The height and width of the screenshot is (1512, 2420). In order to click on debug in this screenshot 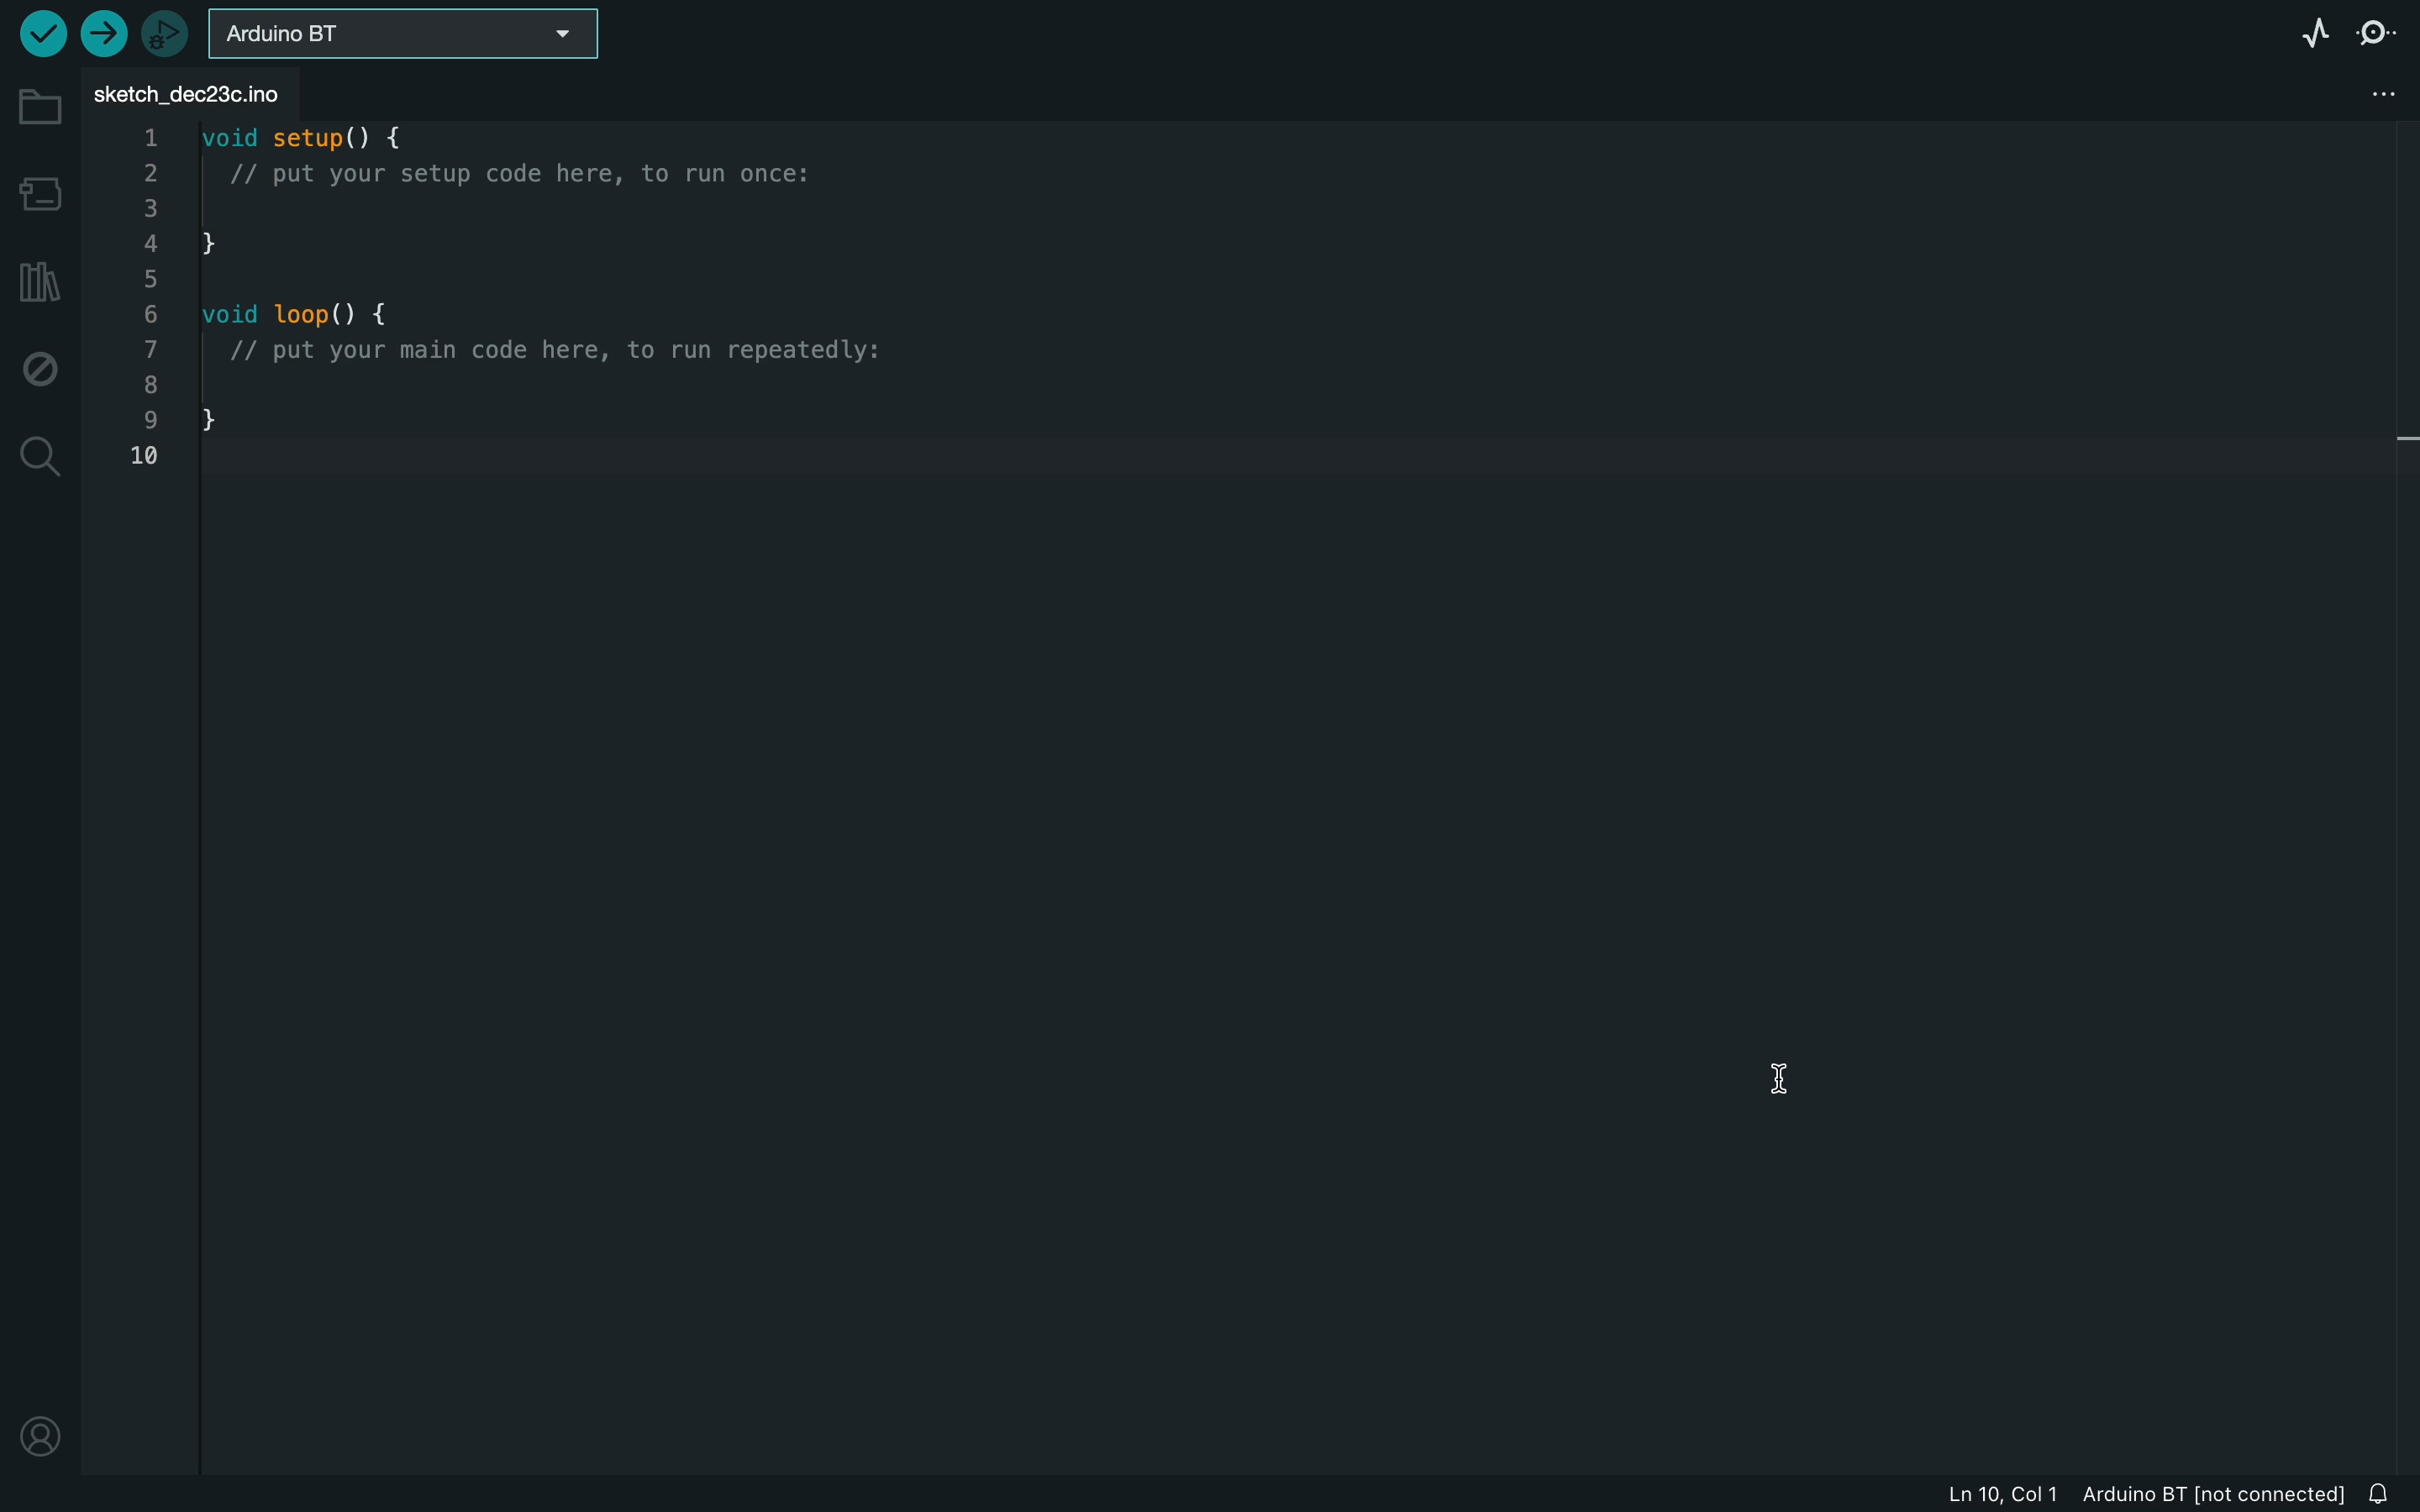, I will do `click(41, 372)`.